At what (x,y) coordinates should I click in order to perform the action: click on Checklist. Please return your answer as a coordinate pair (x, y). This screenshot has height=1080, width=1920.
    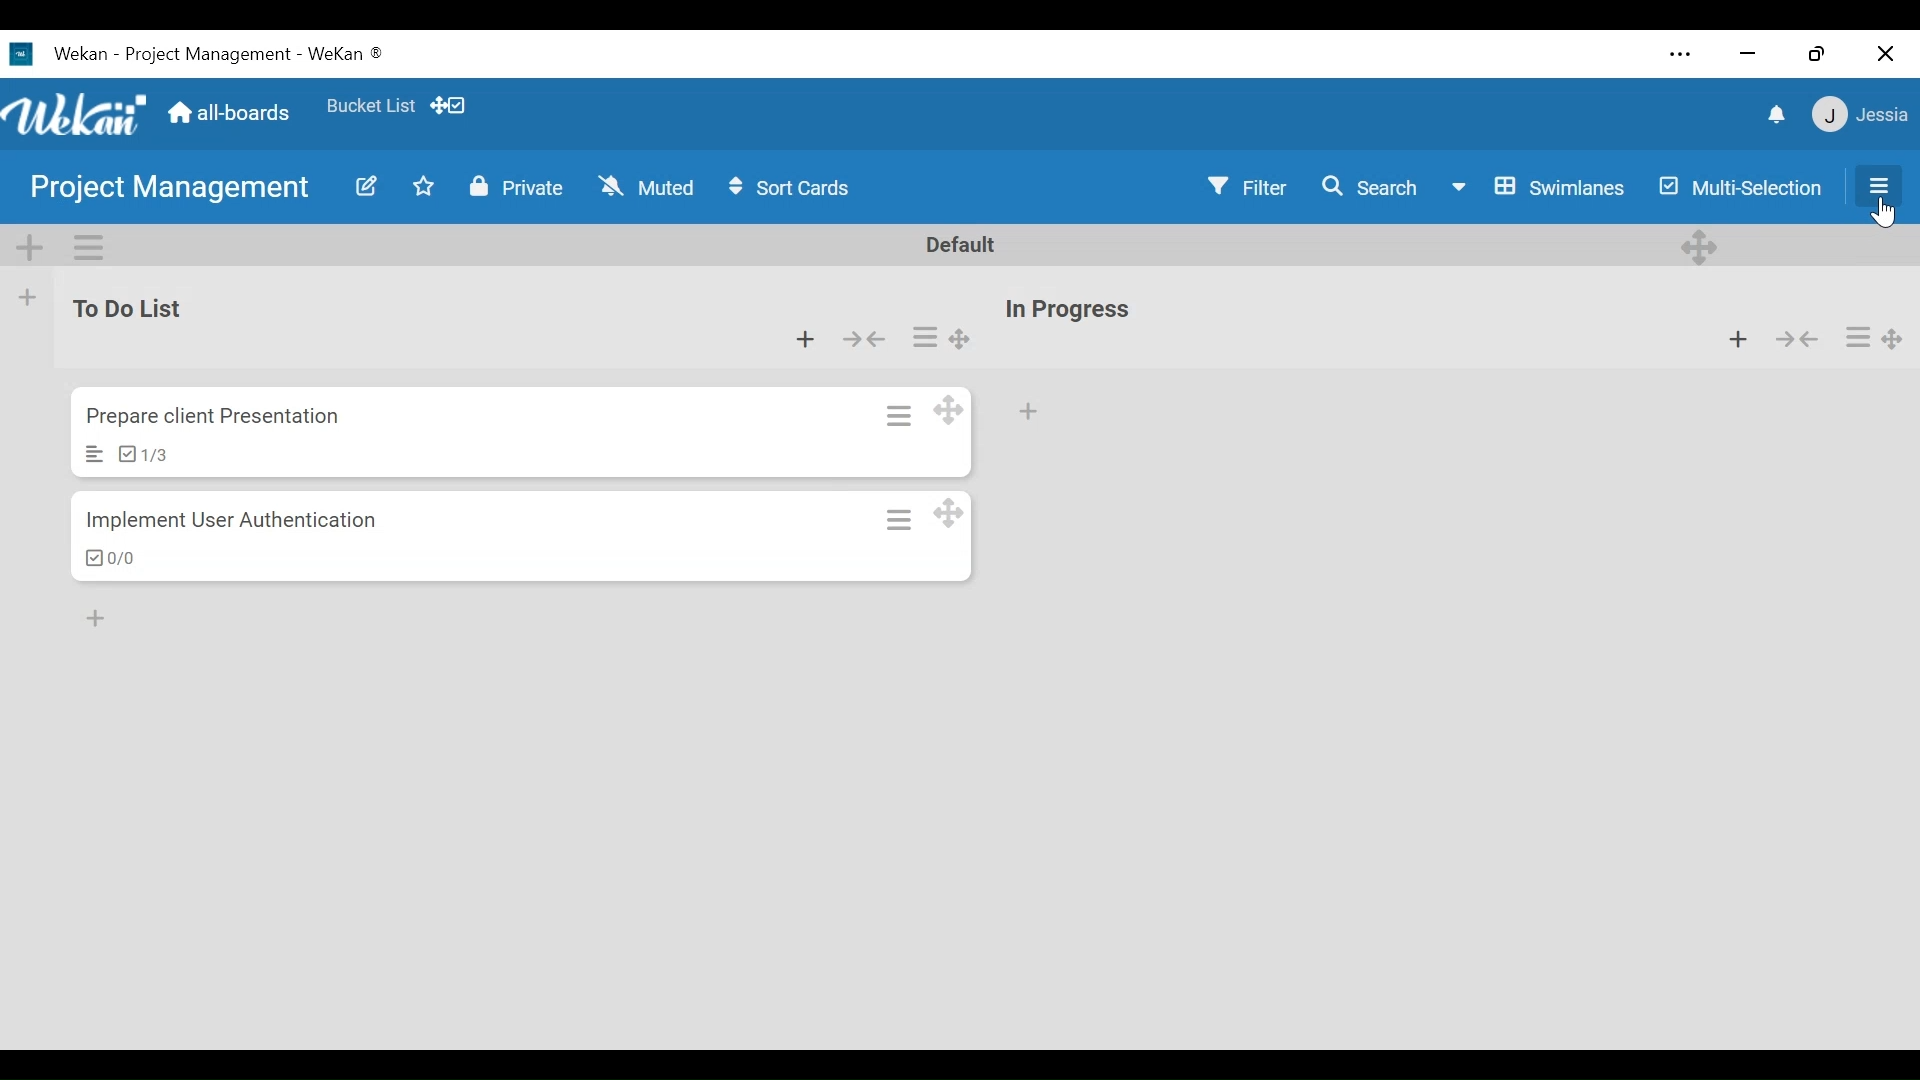
    Looking at the image, I should click on (140, 454).